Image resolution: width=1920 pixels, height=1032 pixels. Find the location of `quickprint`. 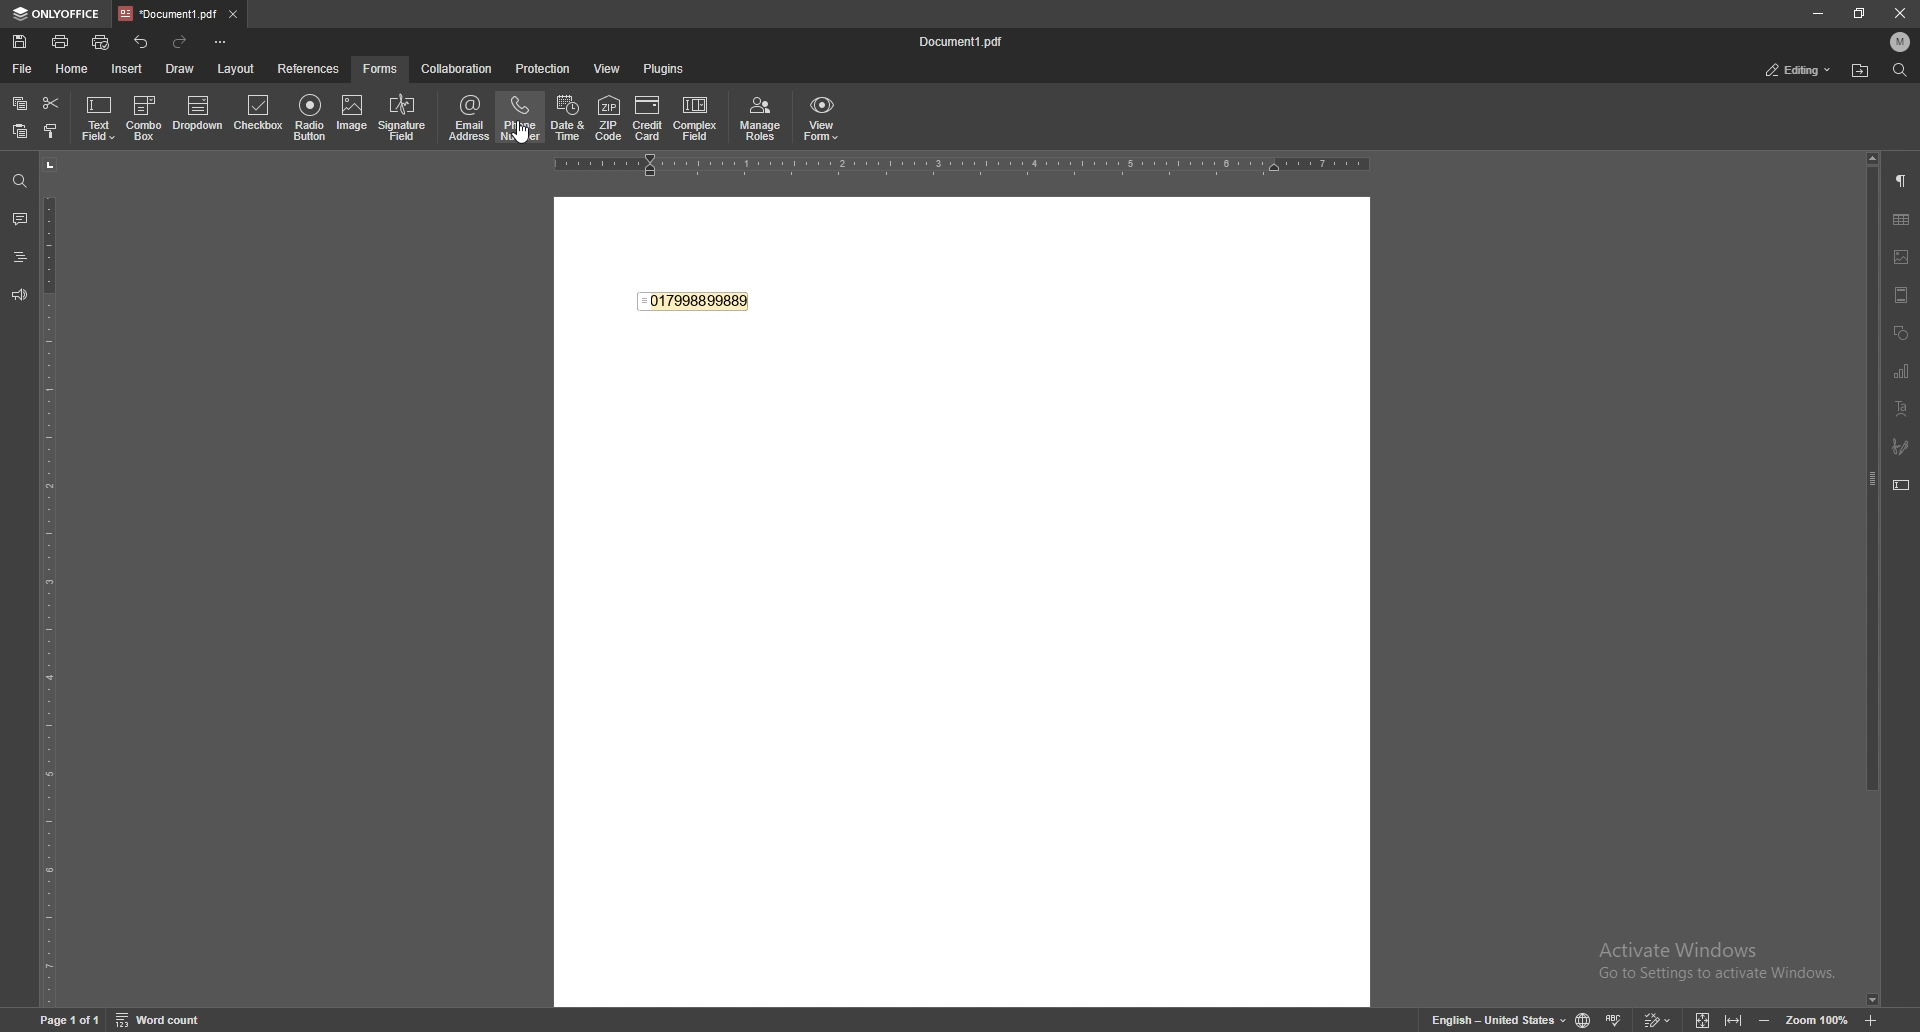

quickprint is located at coordinates (101, 43).